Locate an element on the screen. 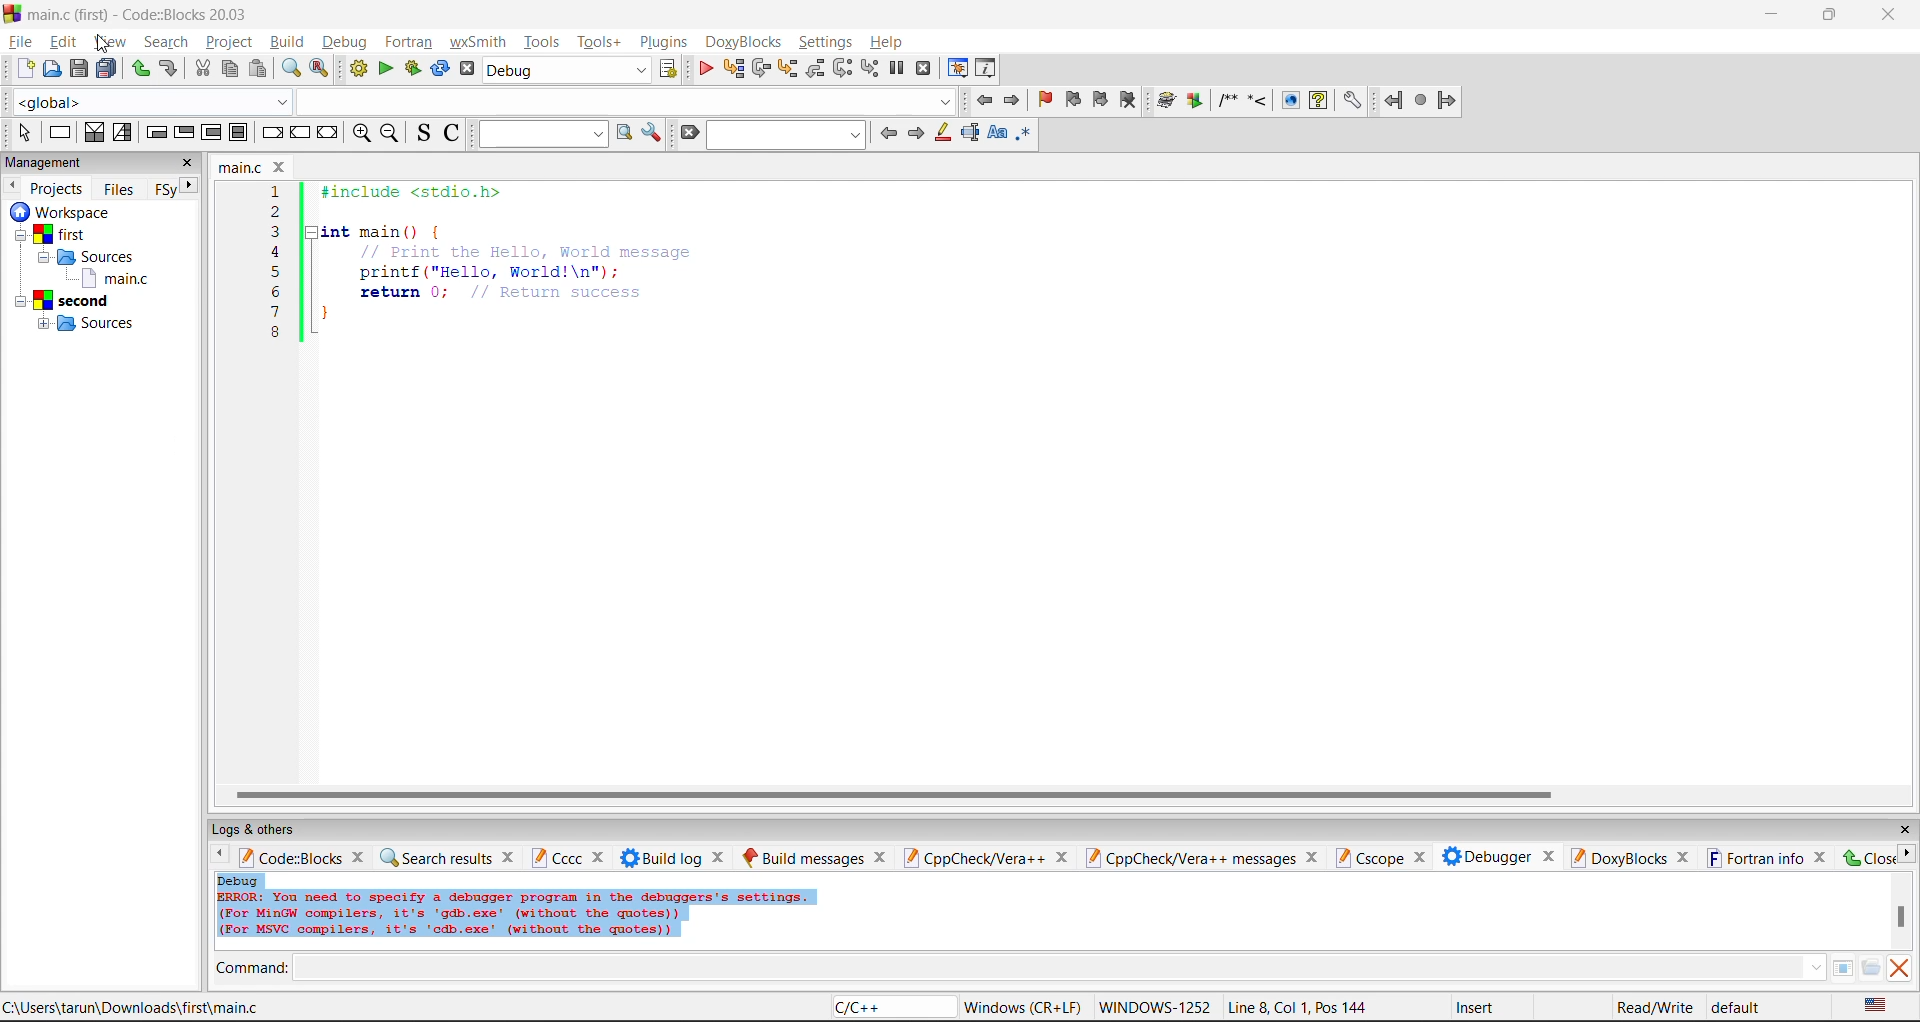 The width and height of the screenshot is (1920, 1022). cut is located at coordinates (200, 72).